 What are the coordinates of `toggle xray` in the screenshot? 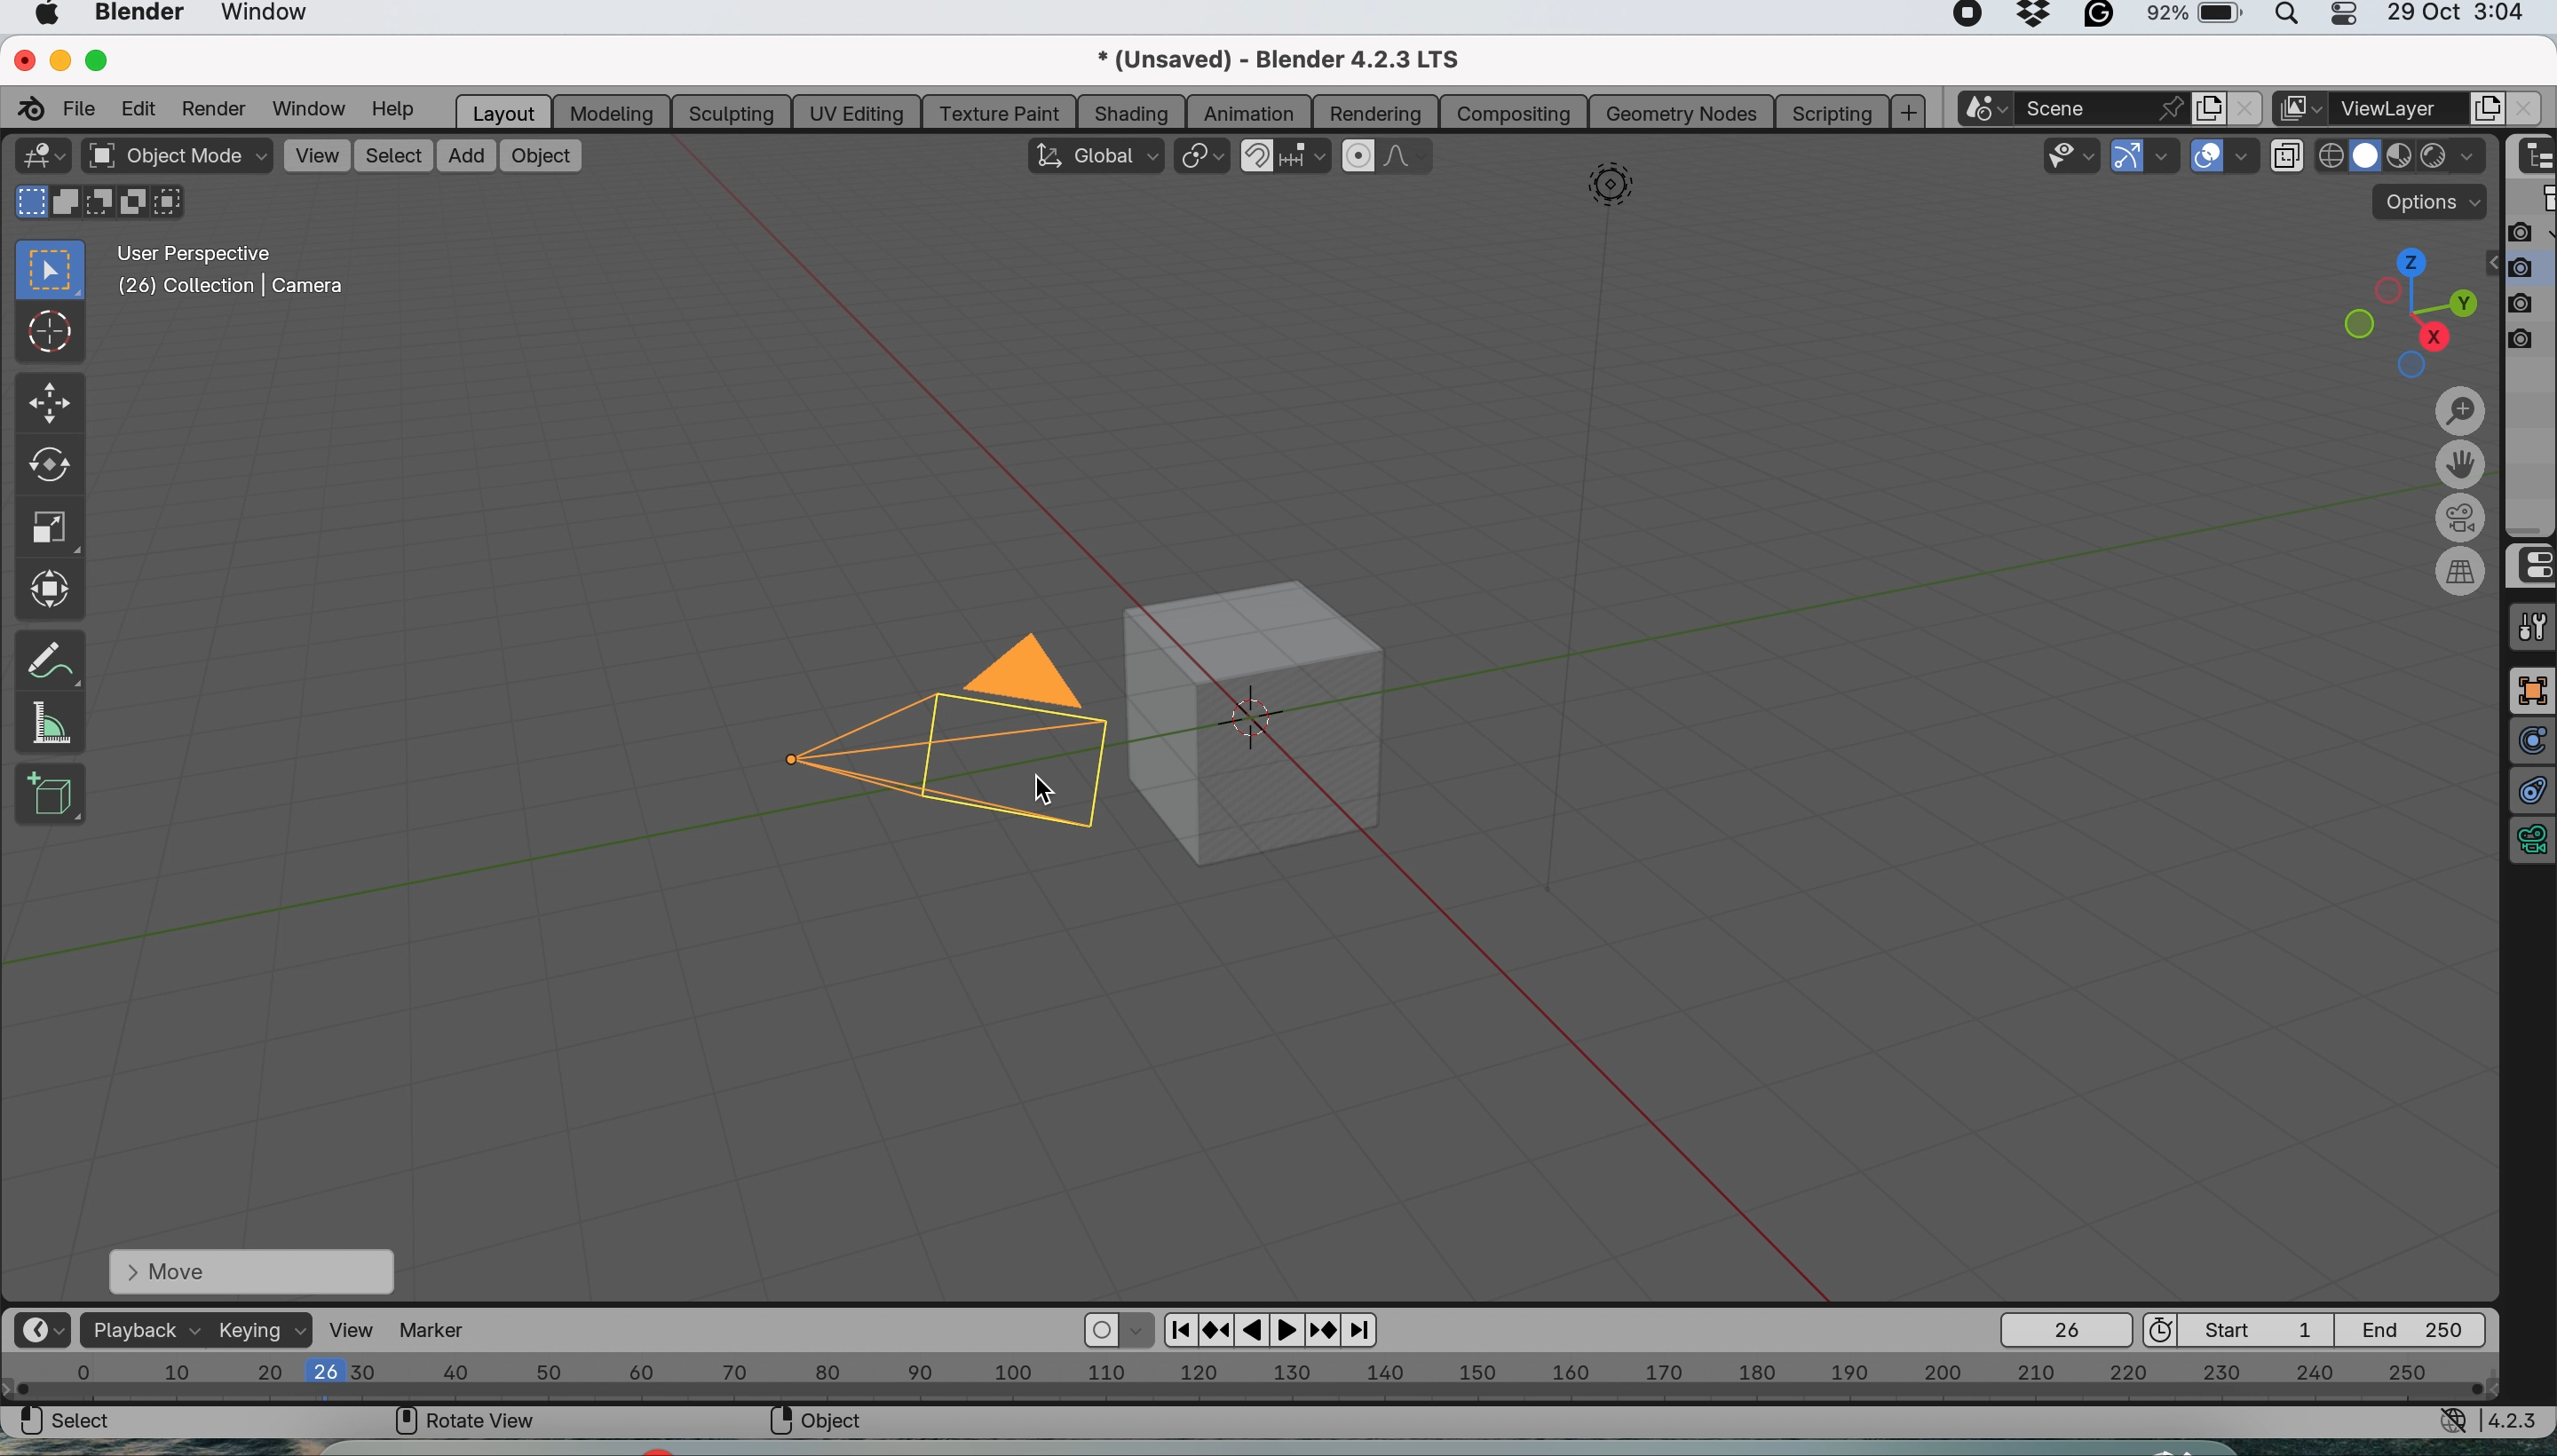 It's located at (2291, 160).